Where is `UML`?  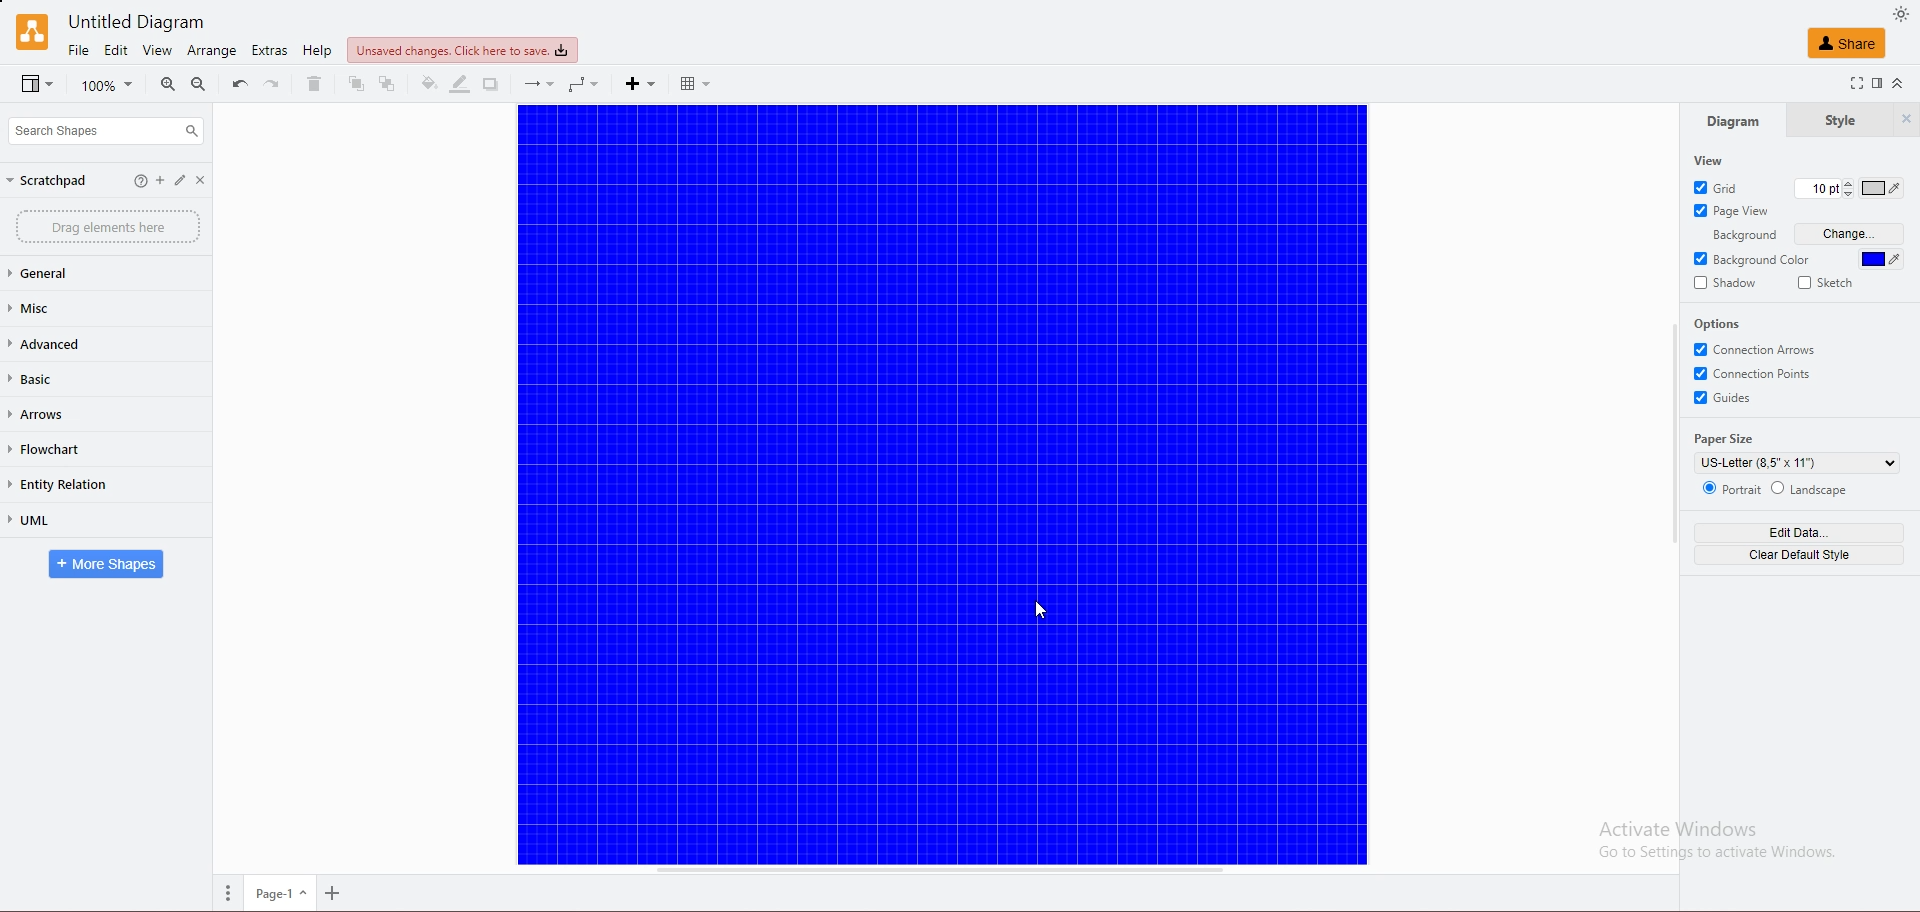 UML is located at coordinates (81, 521).